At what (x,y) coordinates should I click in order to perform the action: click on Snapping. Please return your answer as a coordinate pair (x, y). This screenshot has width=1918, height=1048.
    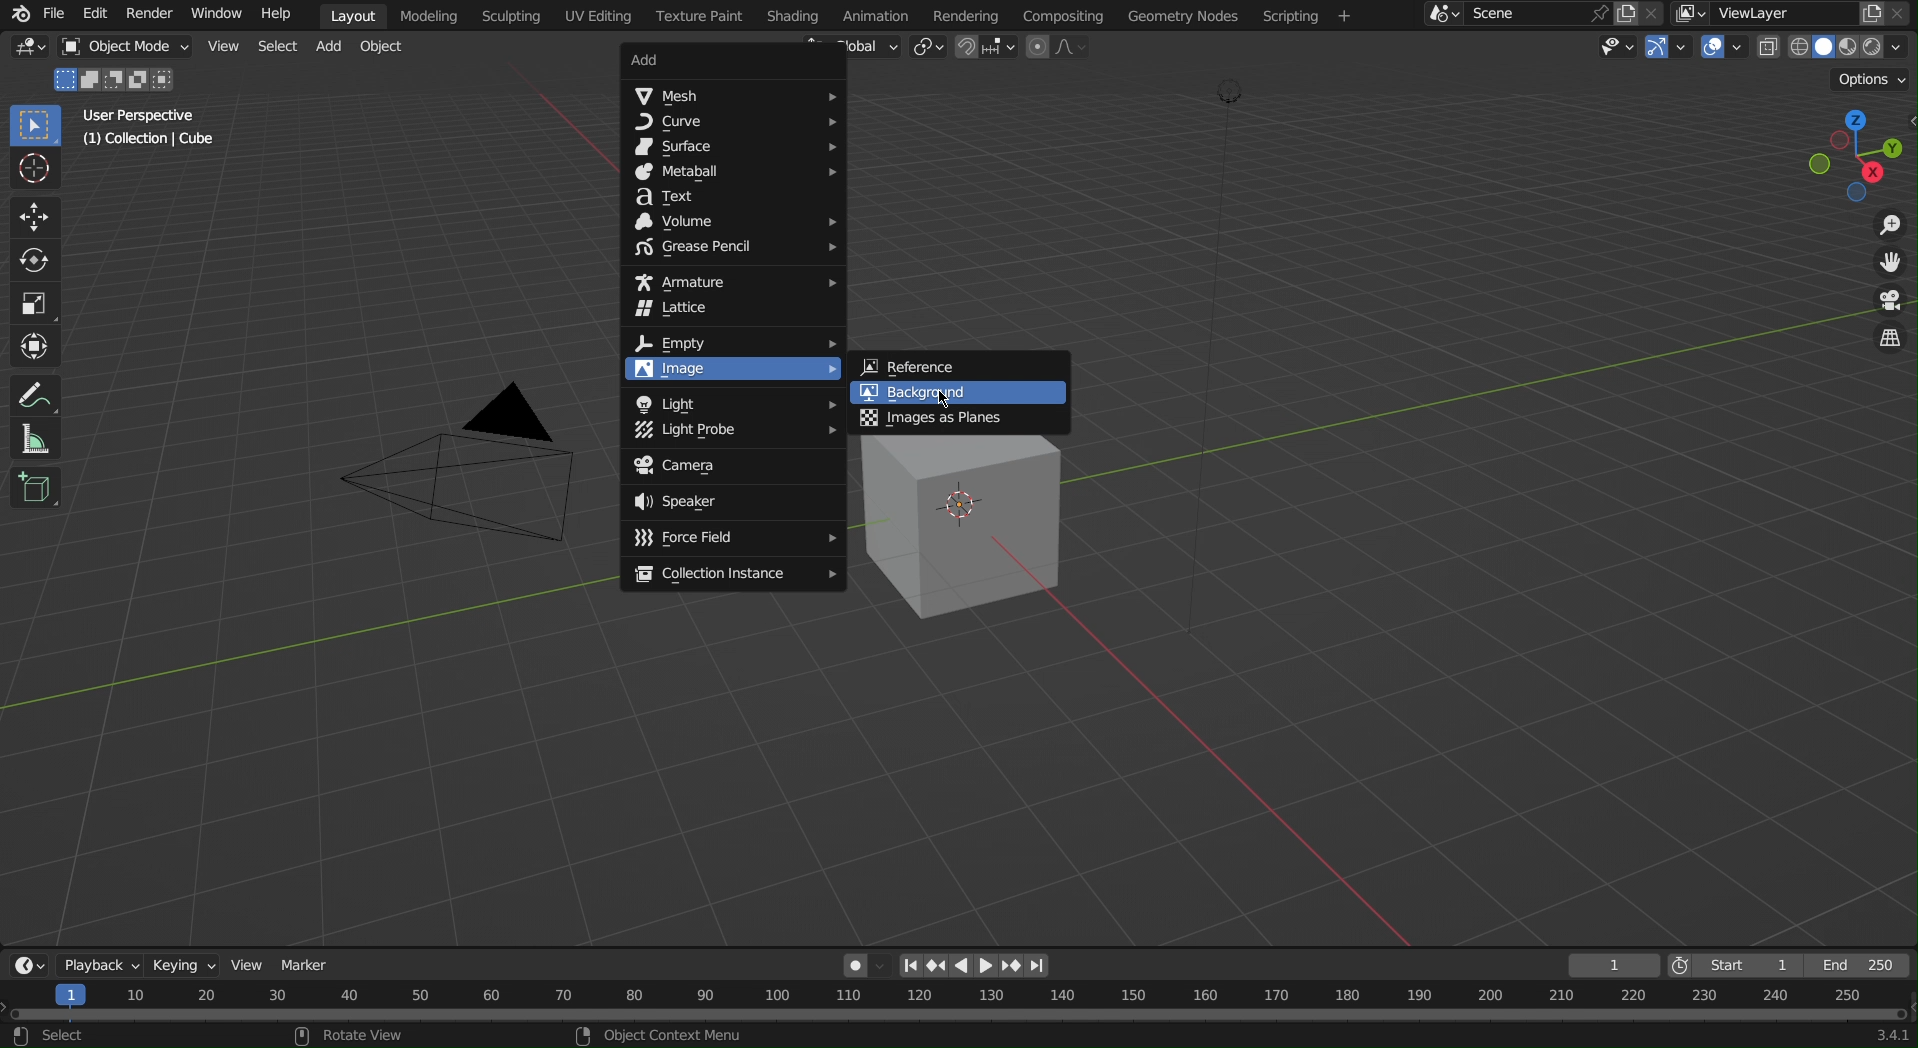
    Looking at the image, I should click on (986, 48).